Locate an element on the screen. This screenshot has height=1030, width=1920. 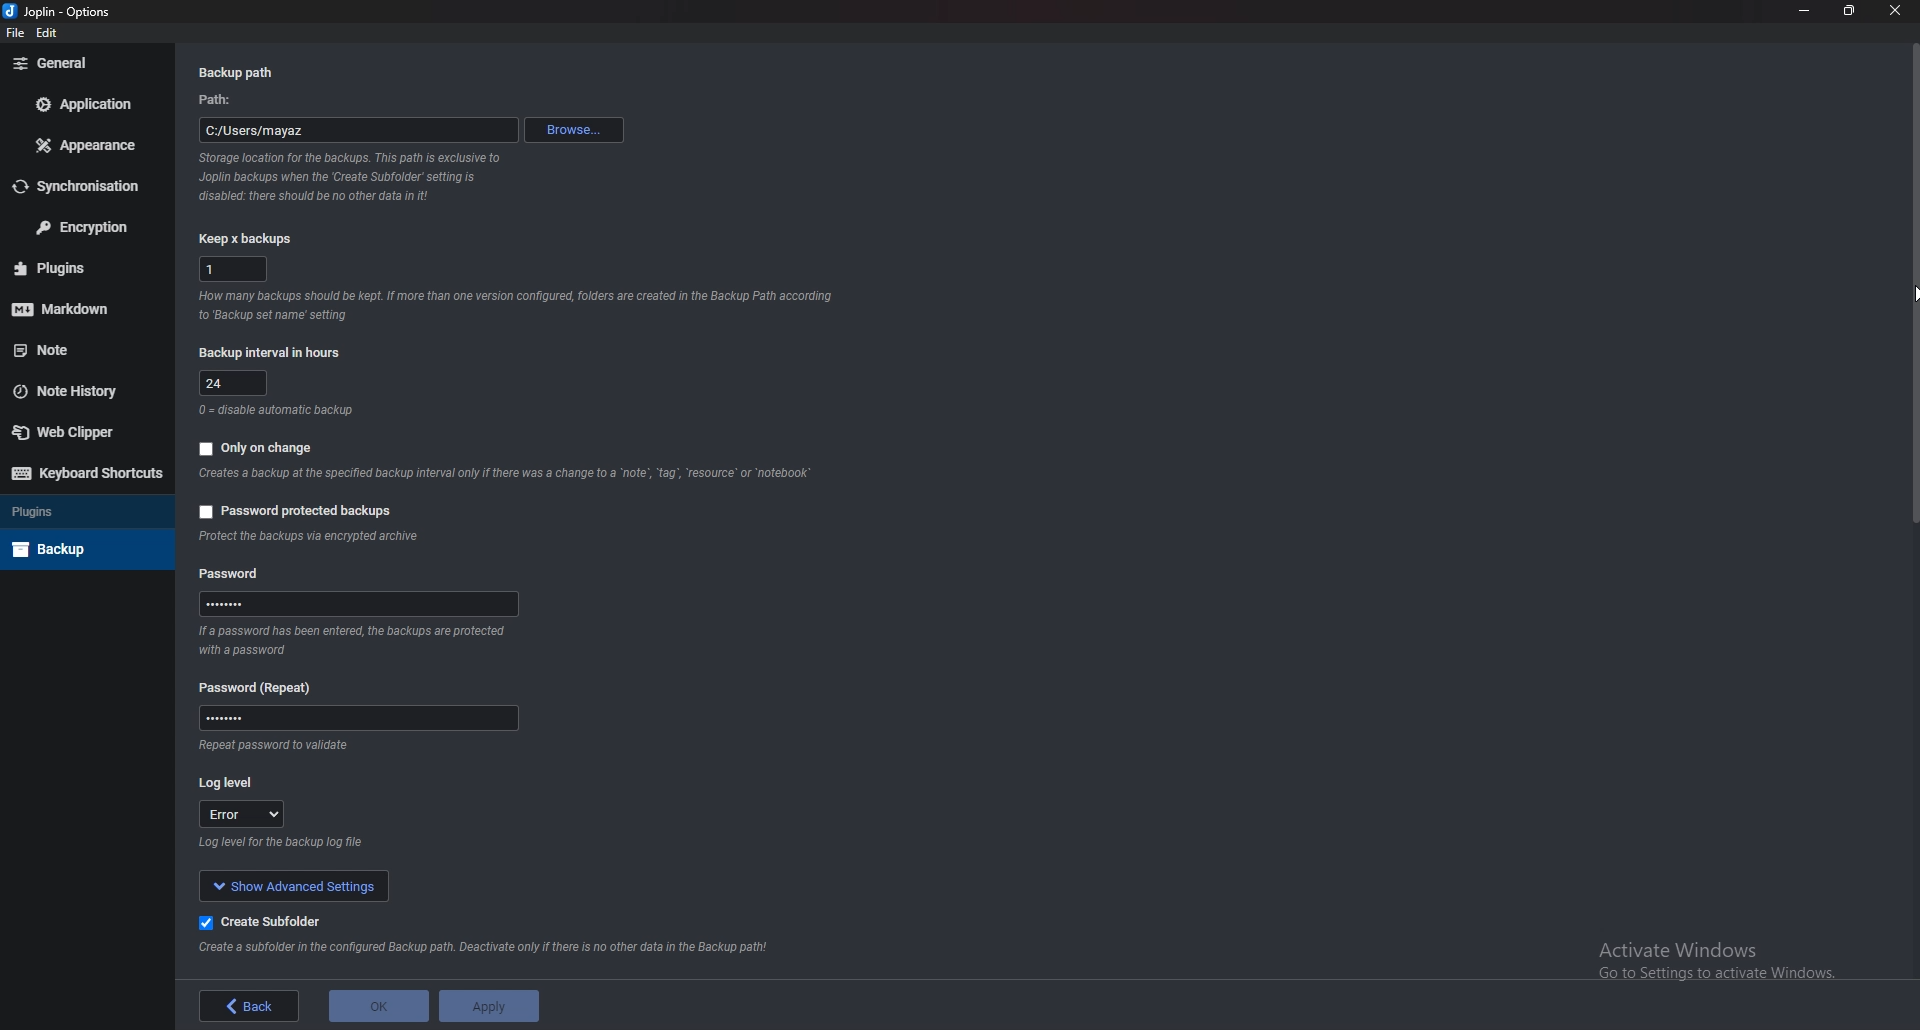
error is located at coordinates (241, 811).